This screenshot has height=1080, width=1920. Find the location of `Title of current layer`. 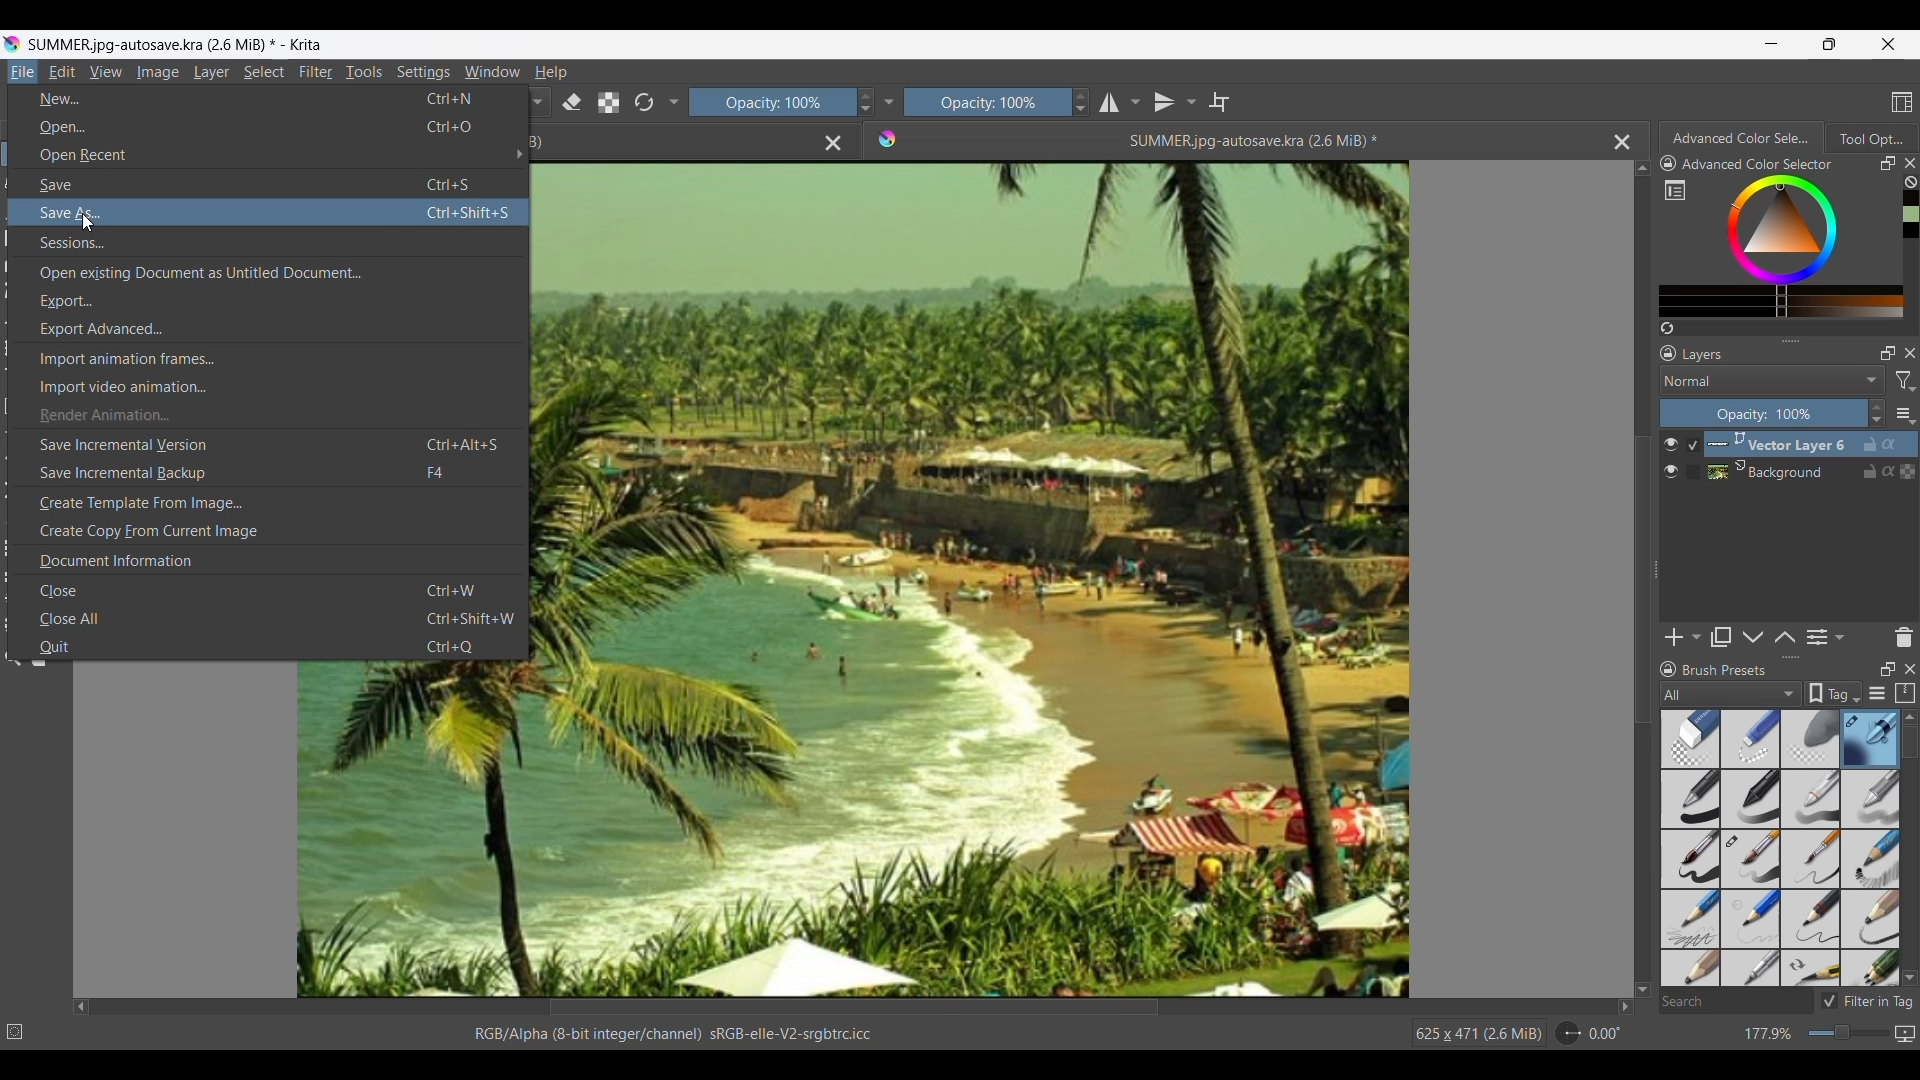

Title of current layer is located at coordinates (1702, 354).